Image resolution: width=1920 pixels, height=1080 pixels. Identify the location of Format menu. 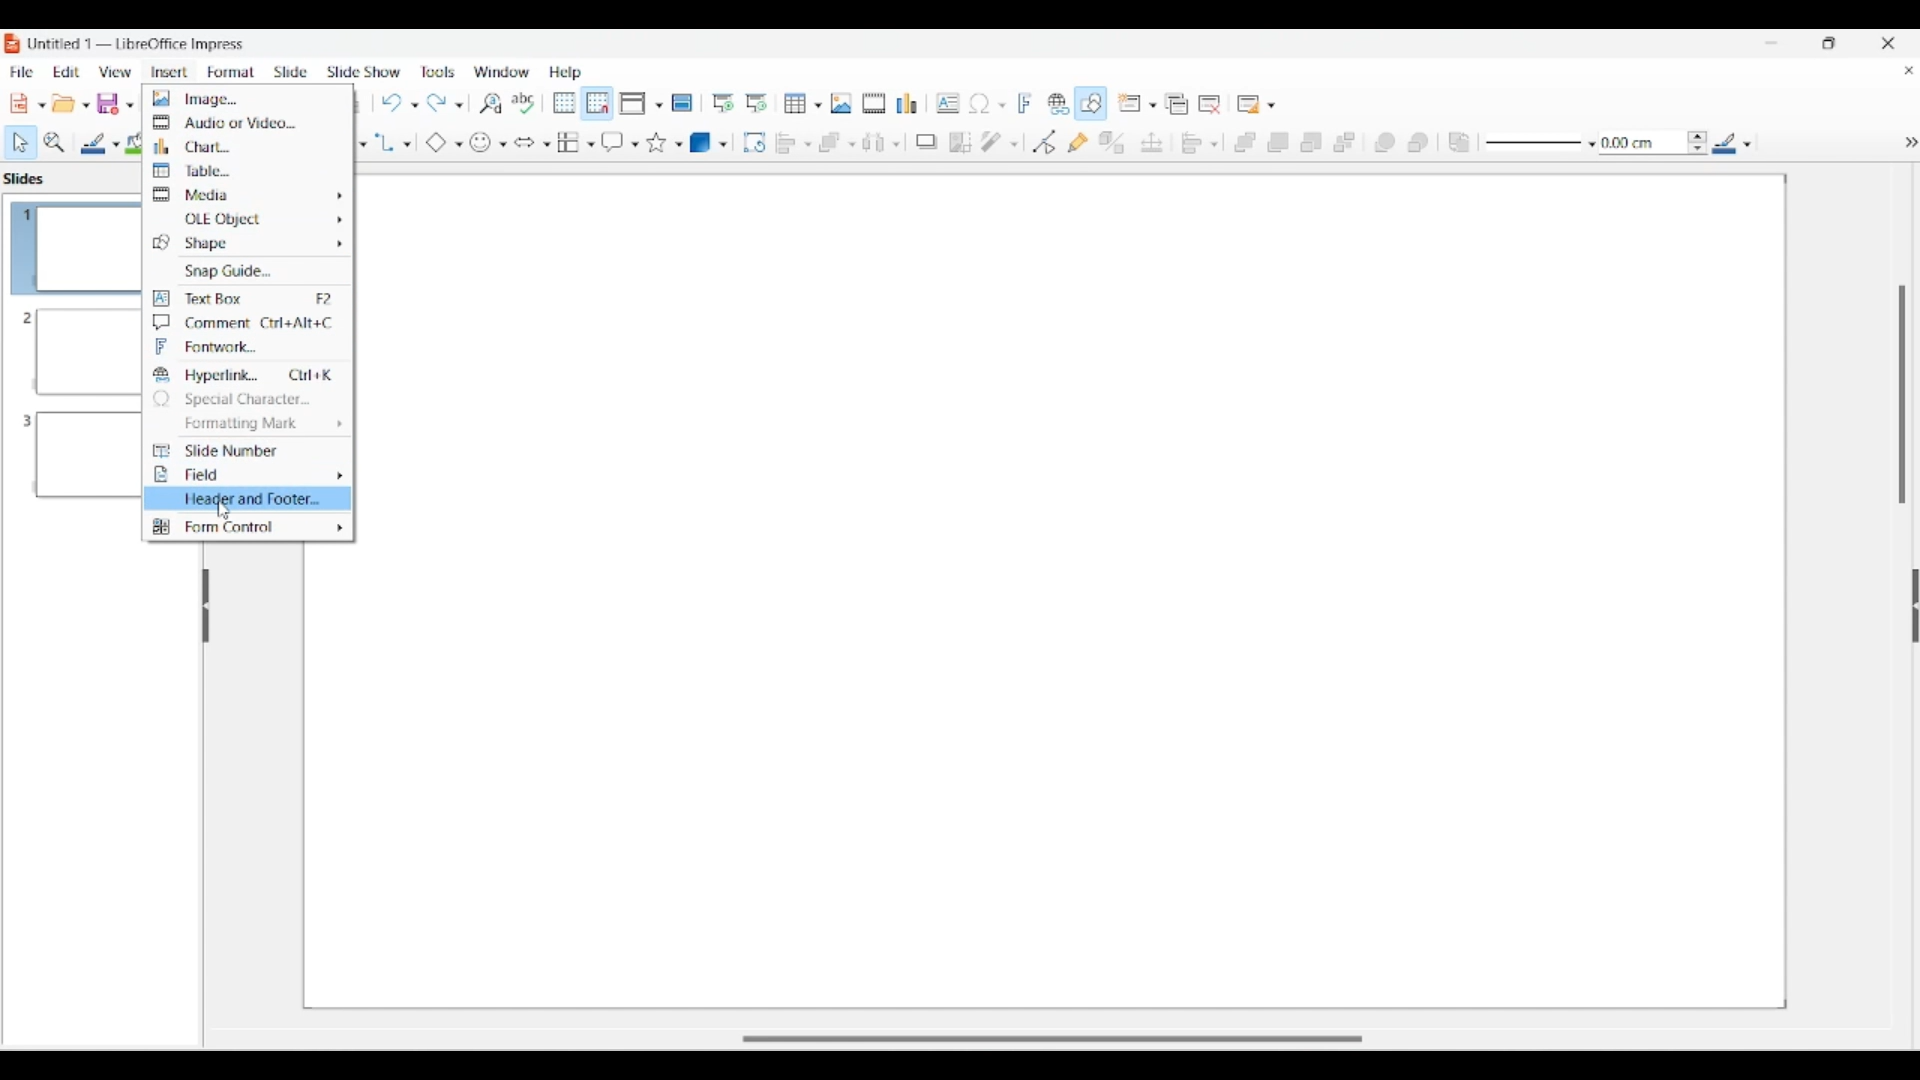
(231, 72).